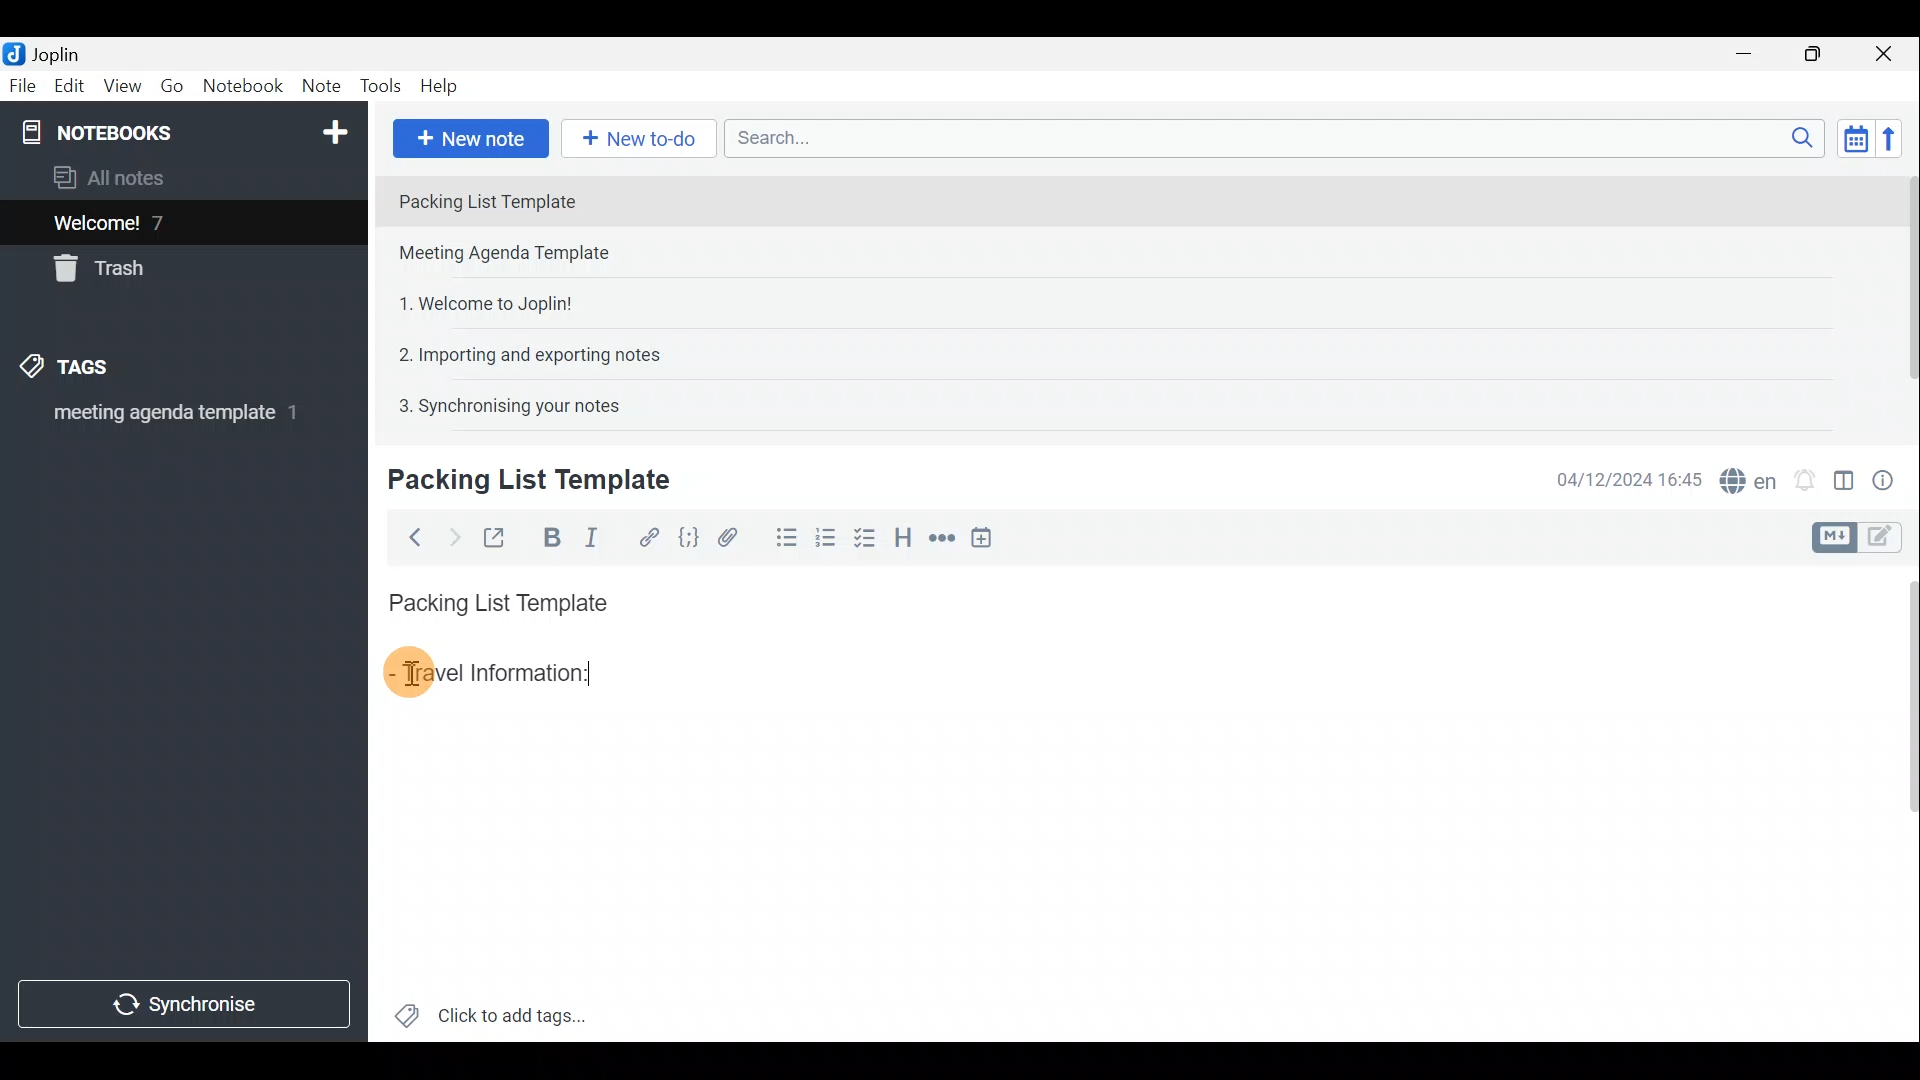 The image size is (1920, 1080). What do you see at coordinates (181, 130) in the screenshot?
I see `Notebook` at bounding box center [181, 130].